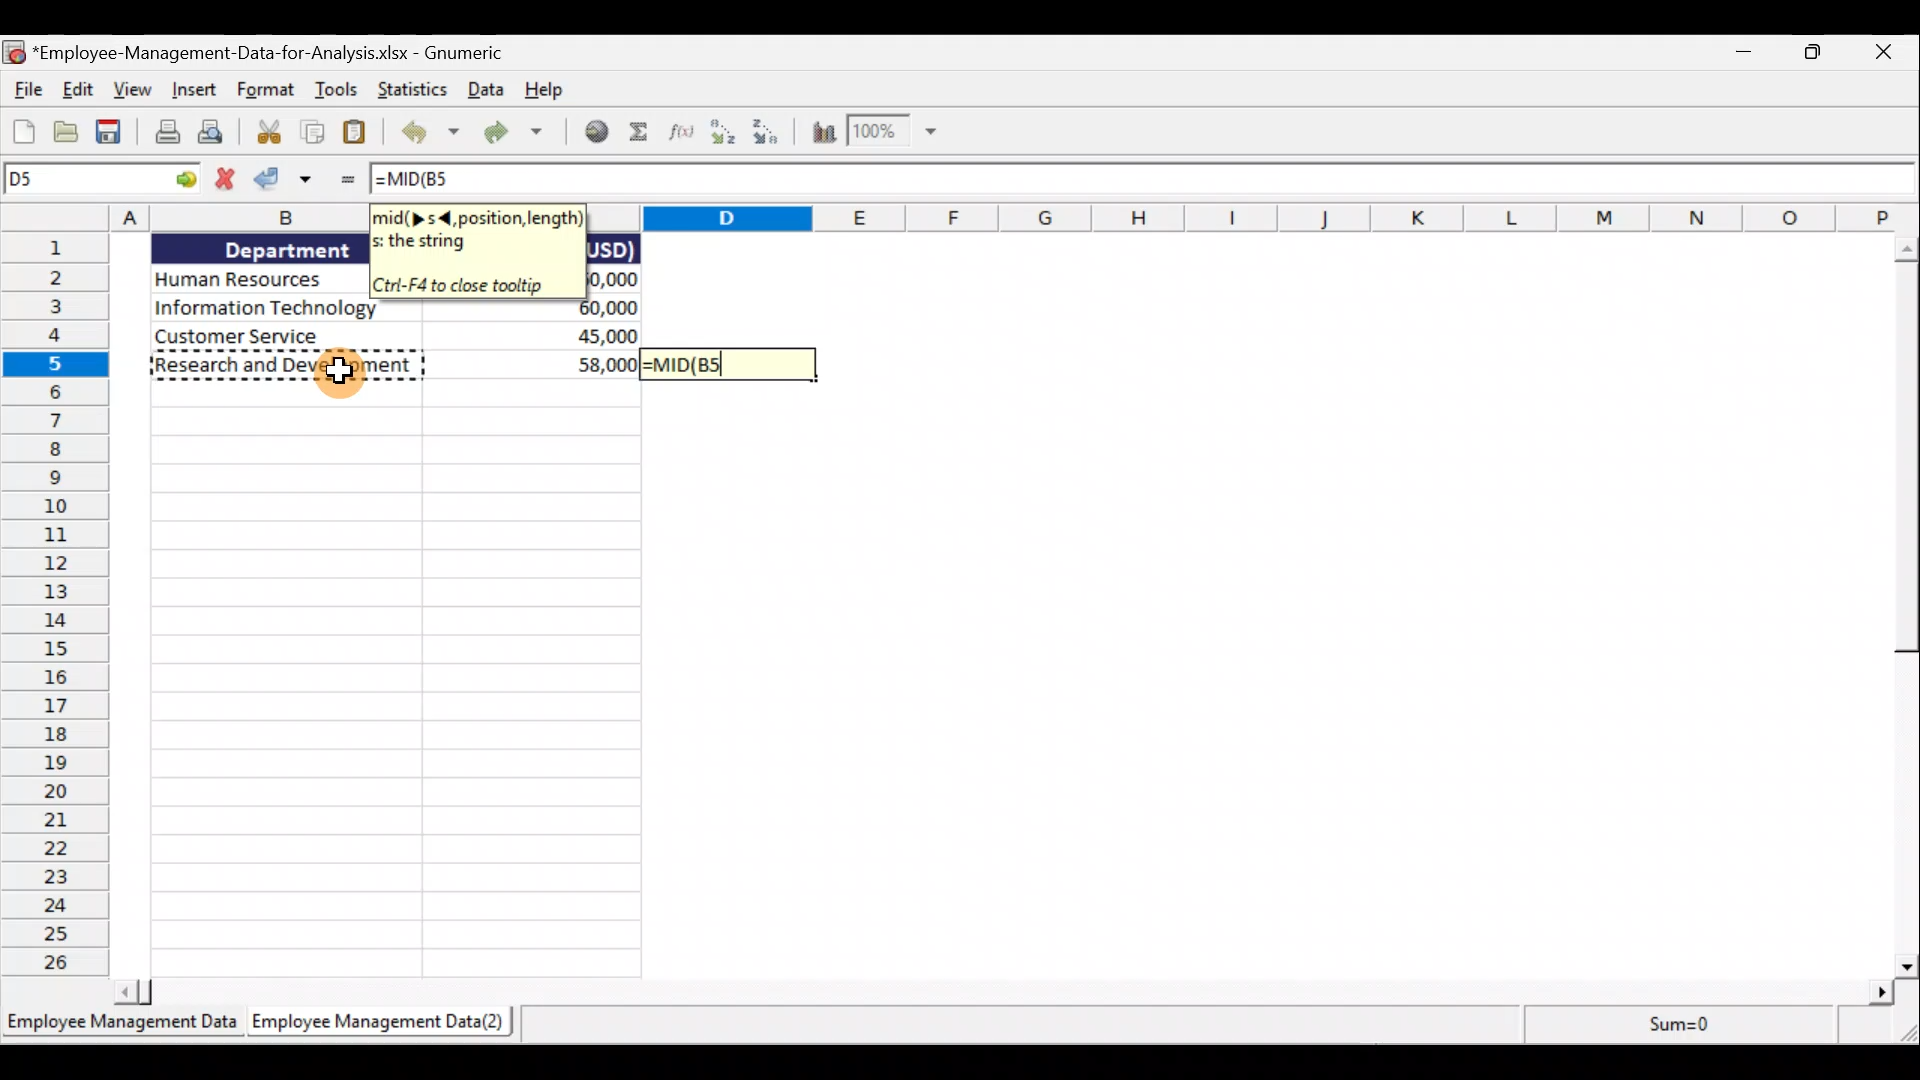  I want to click on Open a file, so click(69, 130).